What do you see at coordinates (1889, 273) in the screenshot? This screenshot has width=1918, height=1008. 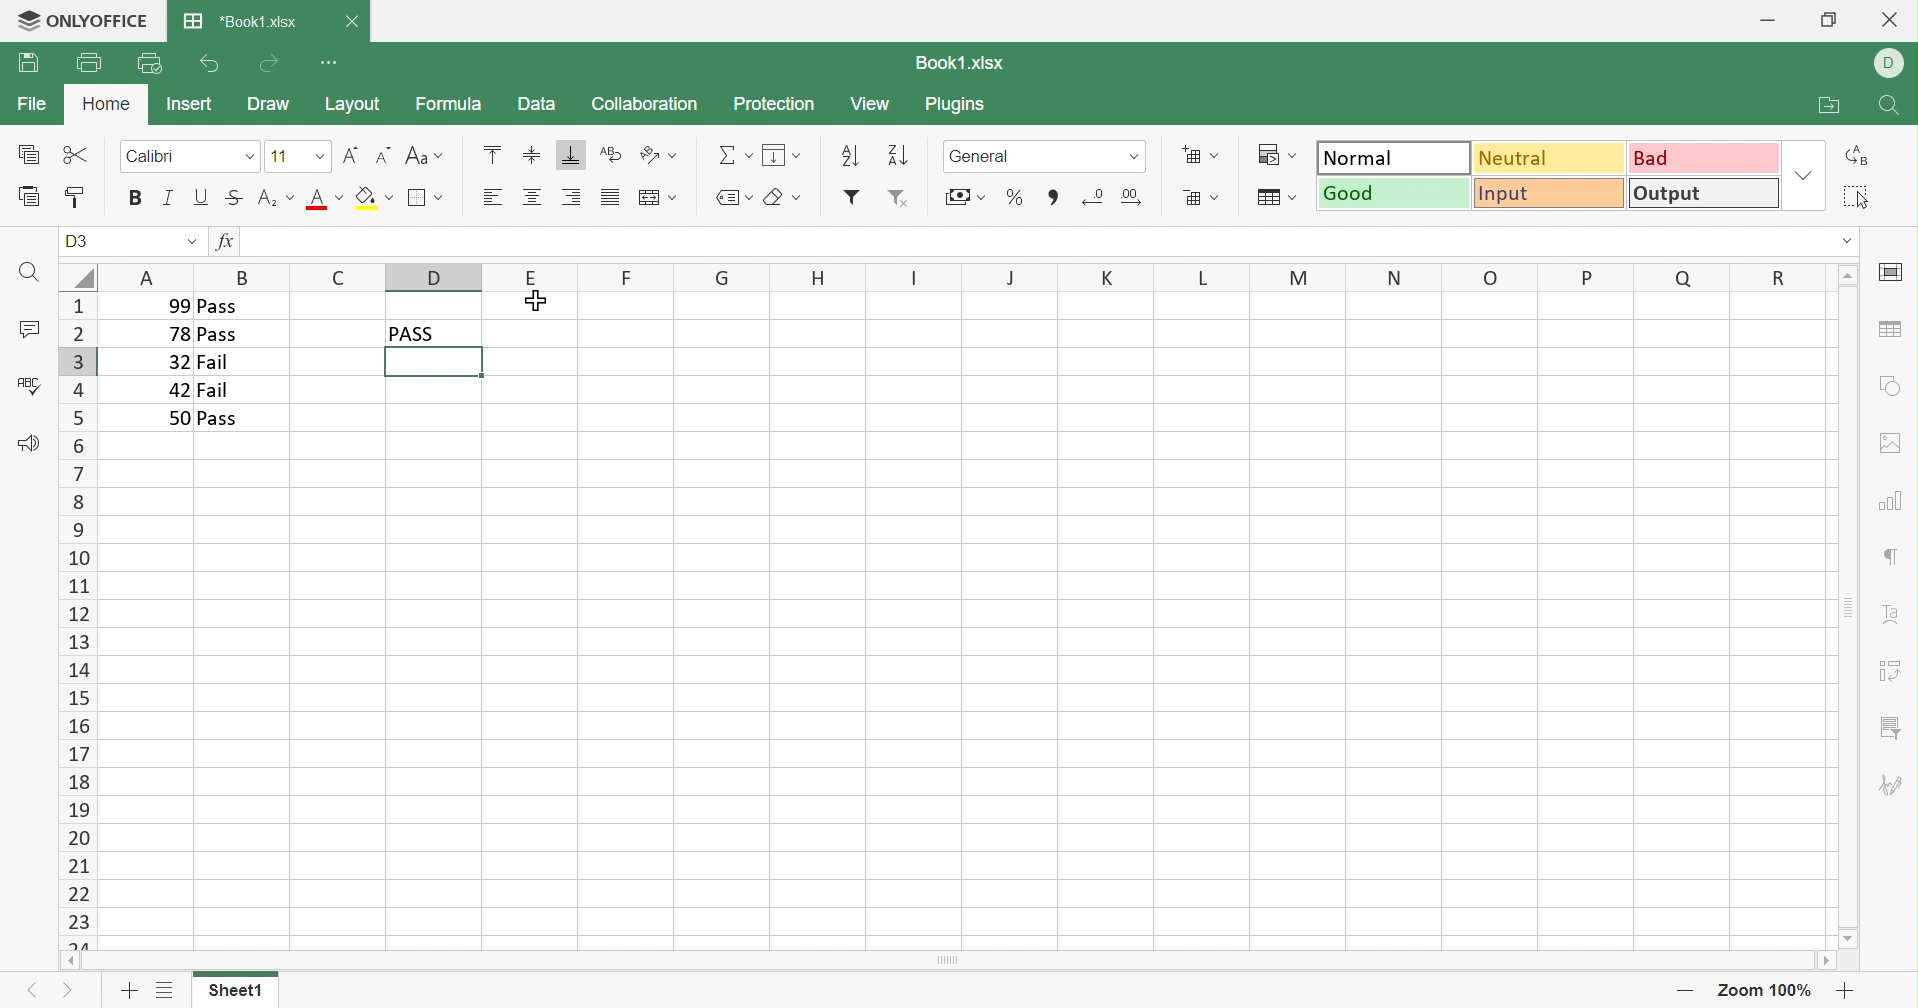 I see `Cell settings` at bounding box center [1889, 273].